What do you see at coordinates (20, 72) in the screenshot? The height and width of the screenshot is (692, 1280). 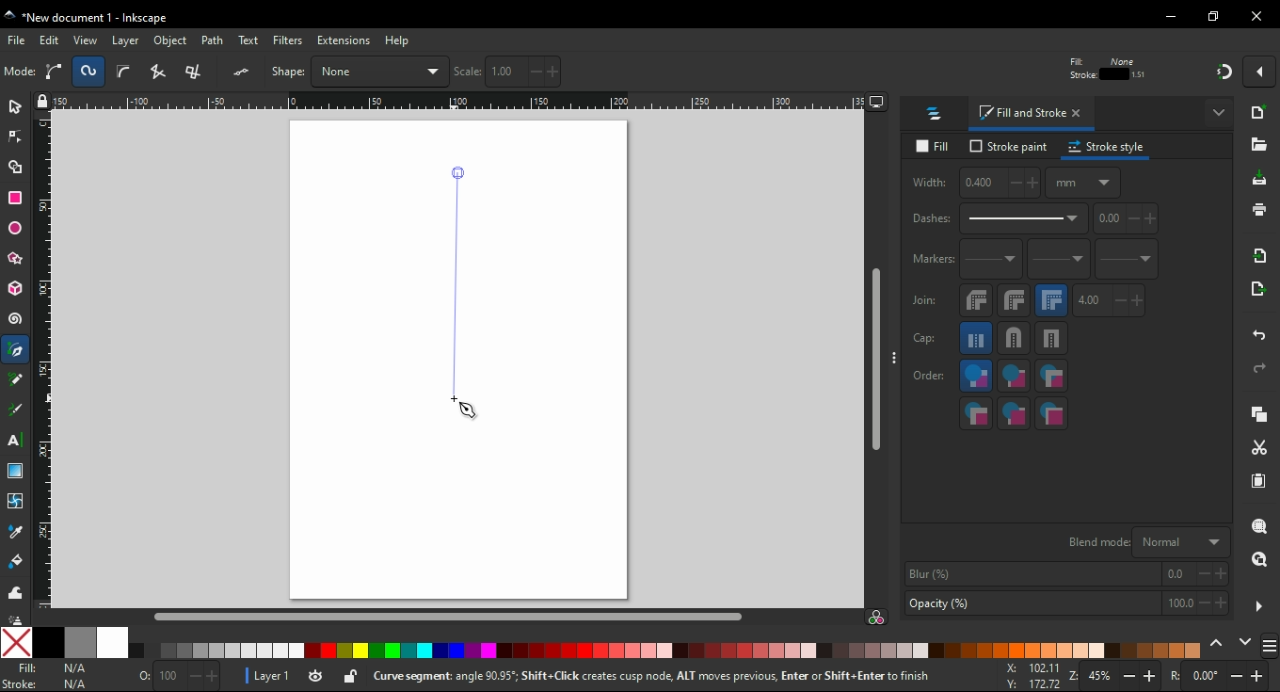 I see `select all` at bounding box center [20, 72].